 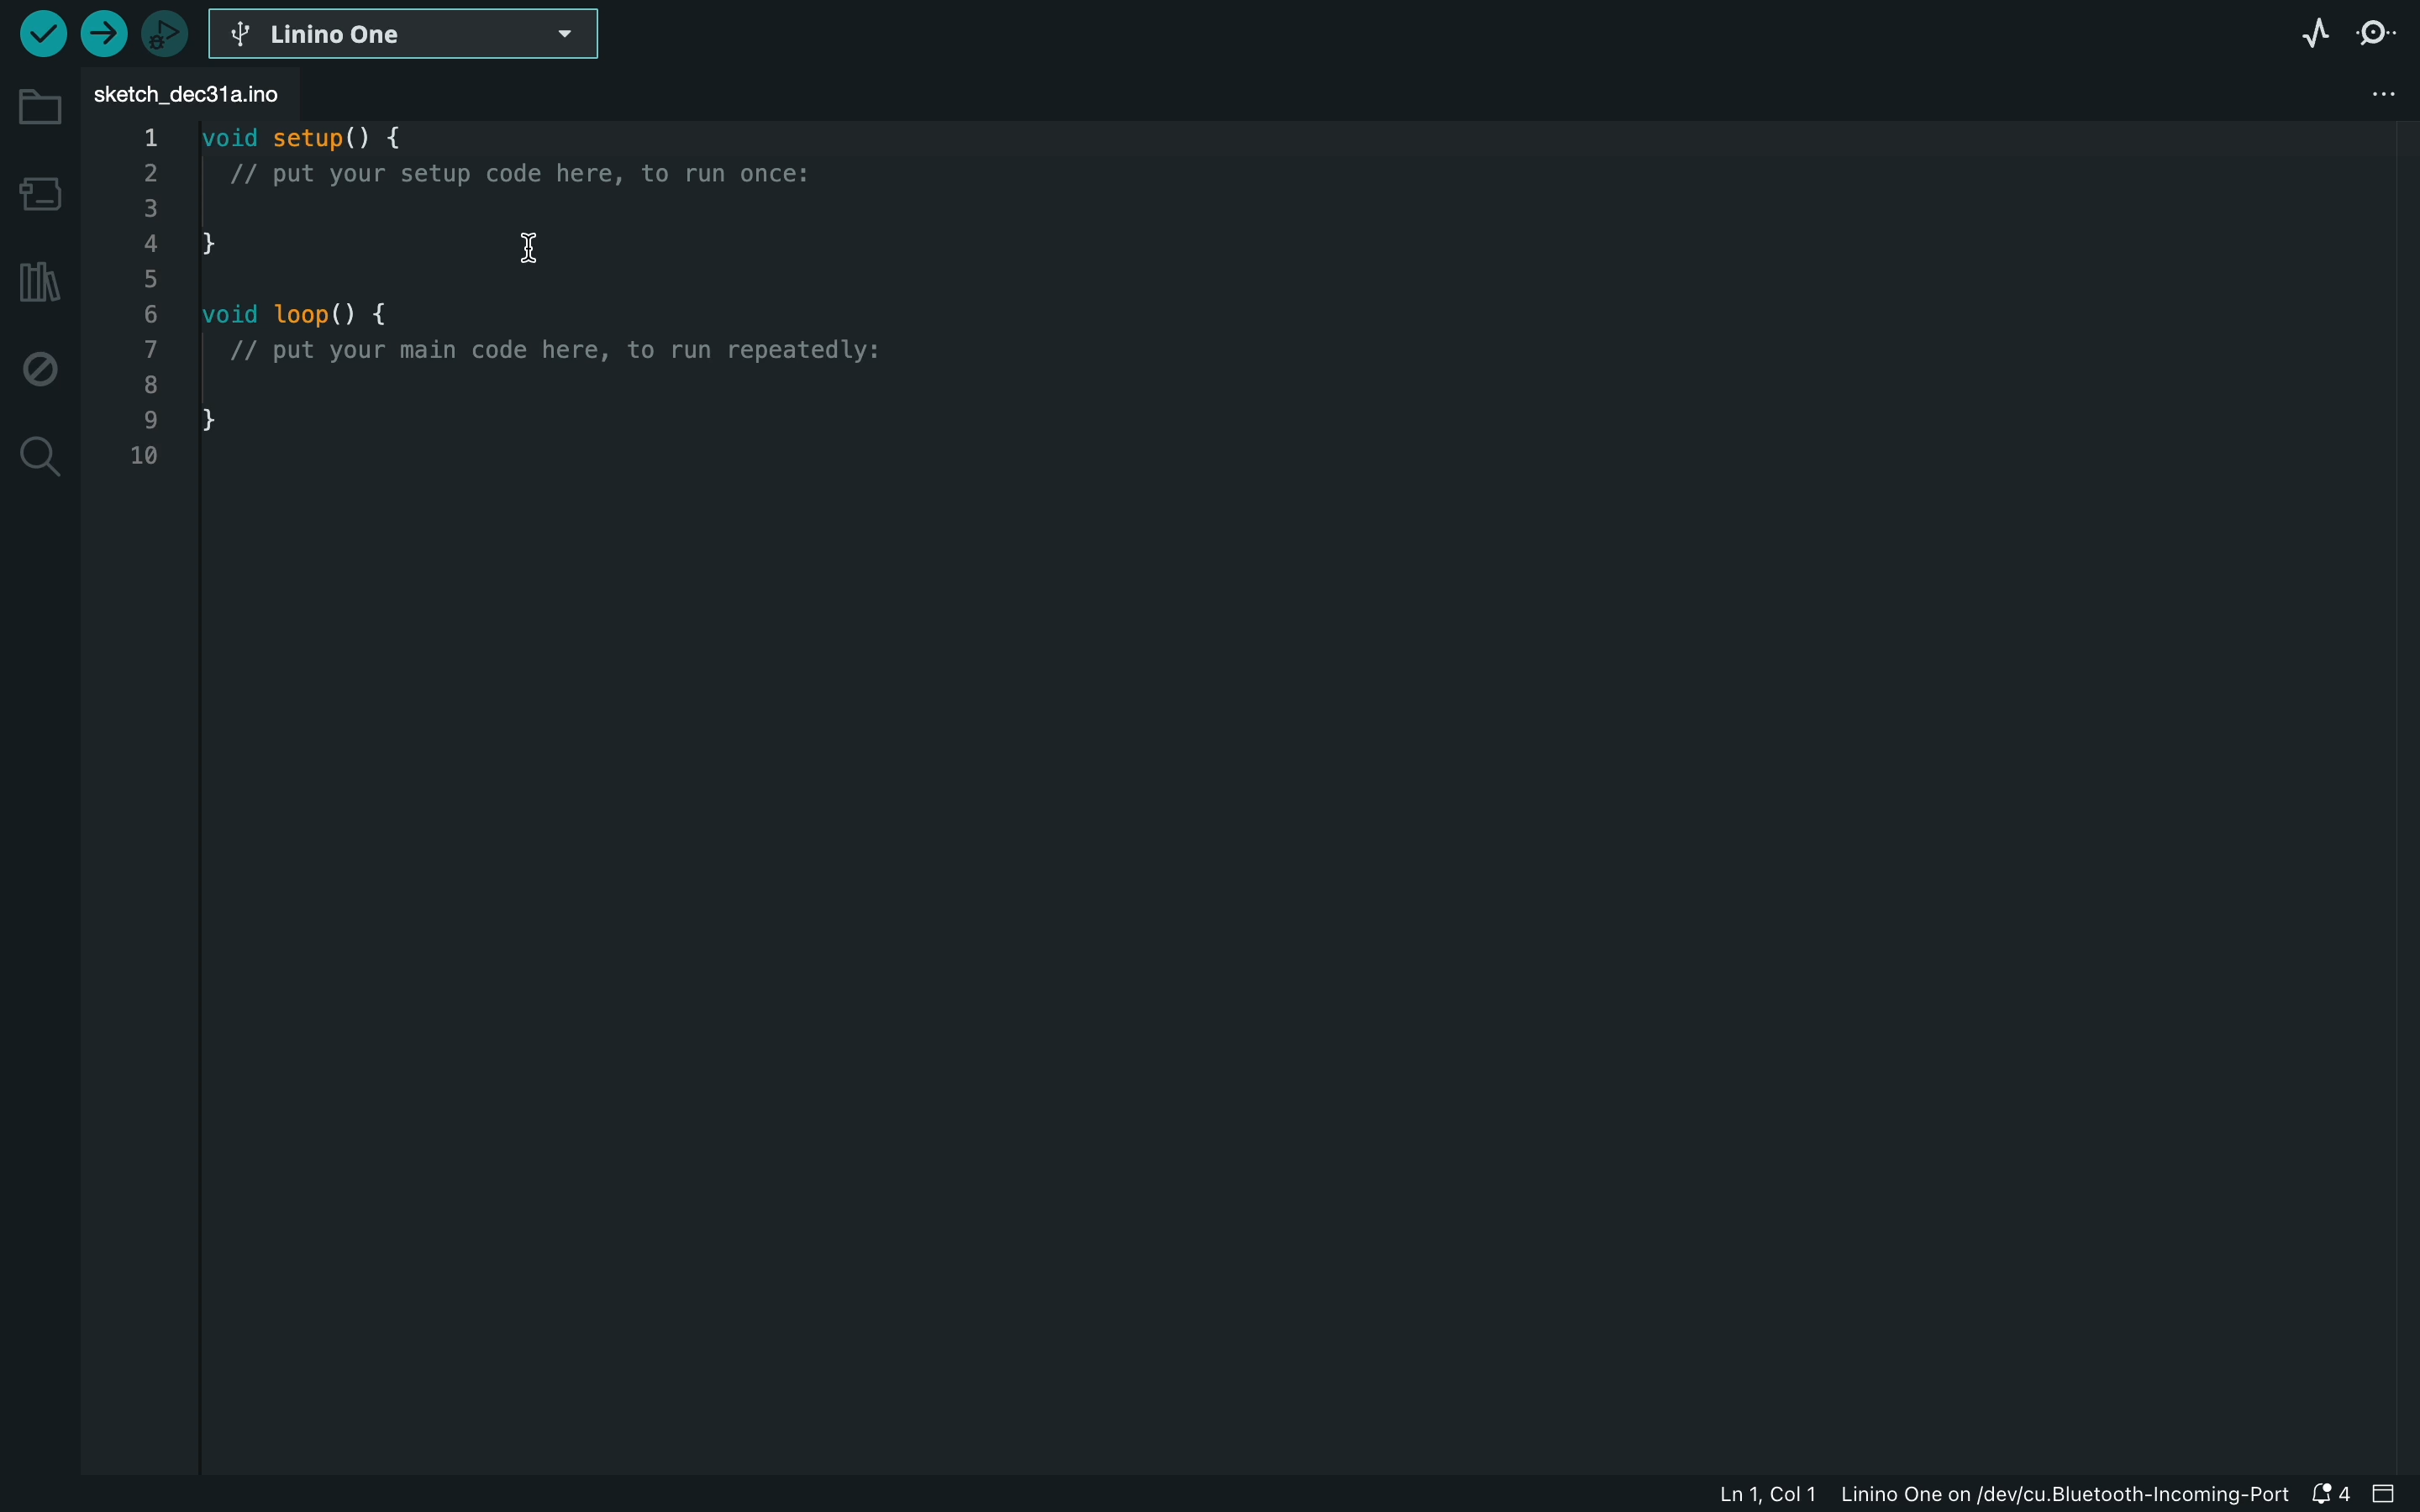 I want to click on cursor, so click(x=544, y=248).